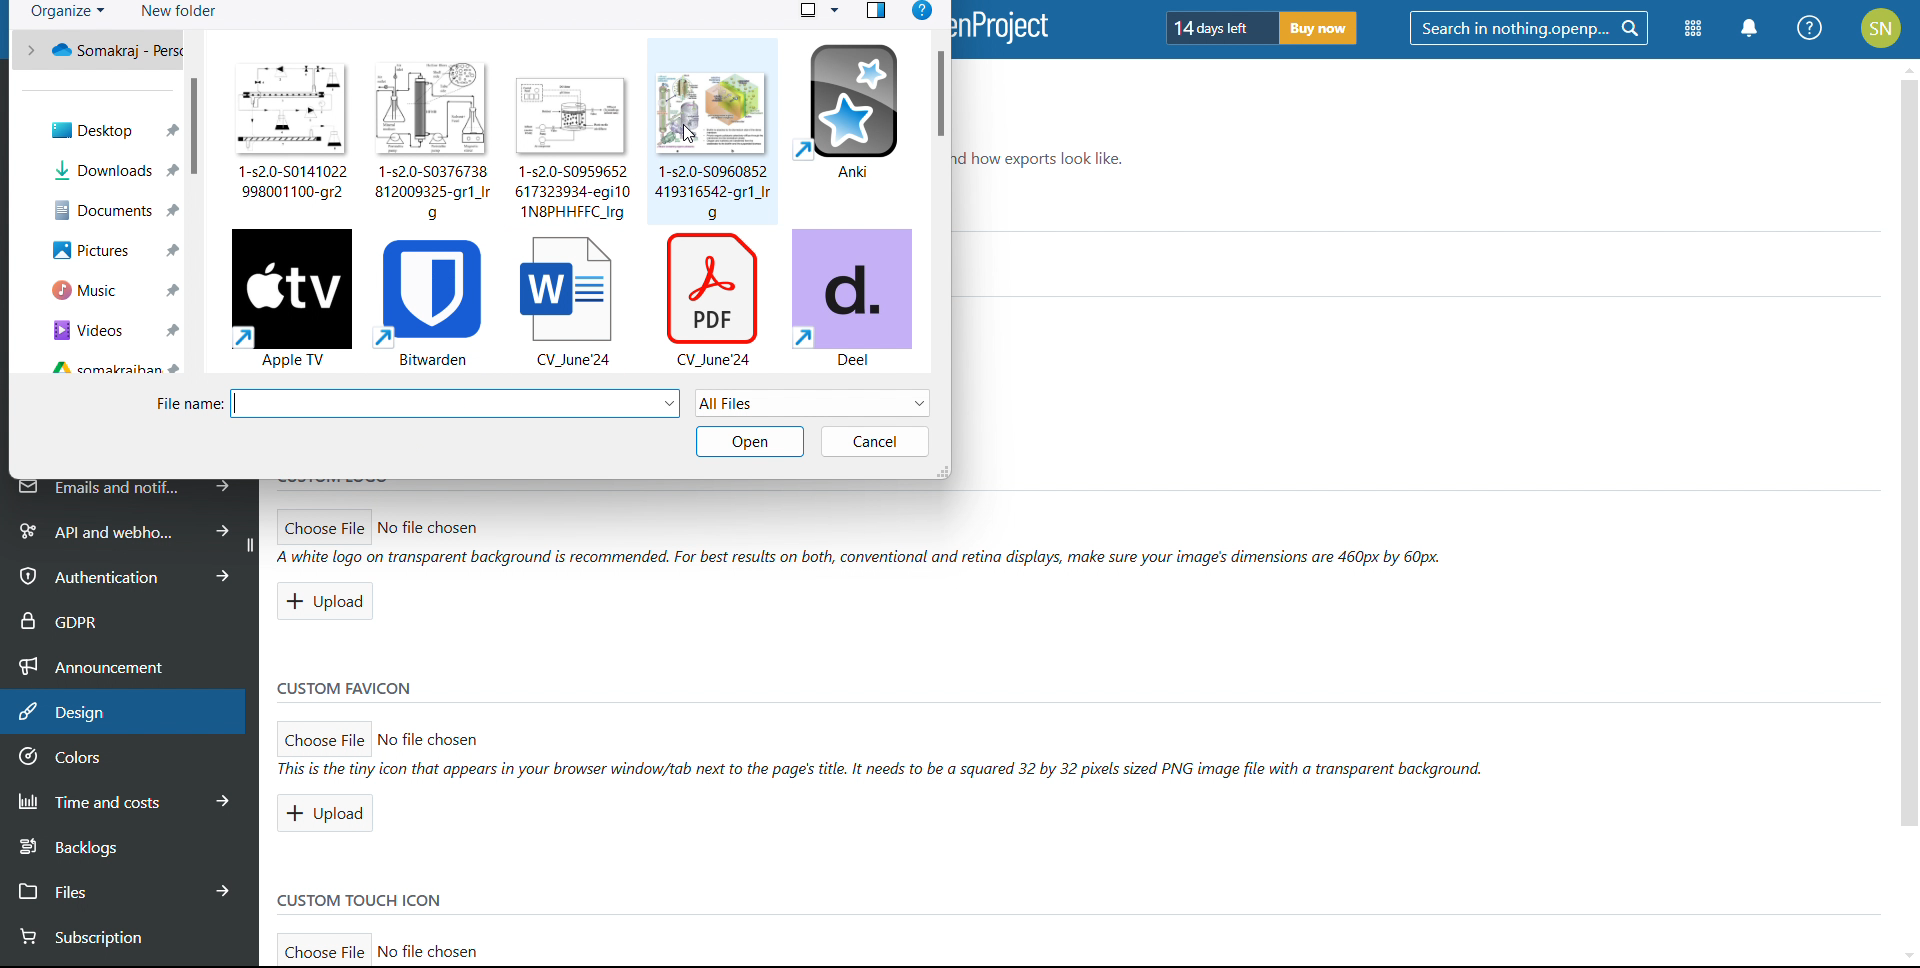  I want to click on select view, so click(818, 12).